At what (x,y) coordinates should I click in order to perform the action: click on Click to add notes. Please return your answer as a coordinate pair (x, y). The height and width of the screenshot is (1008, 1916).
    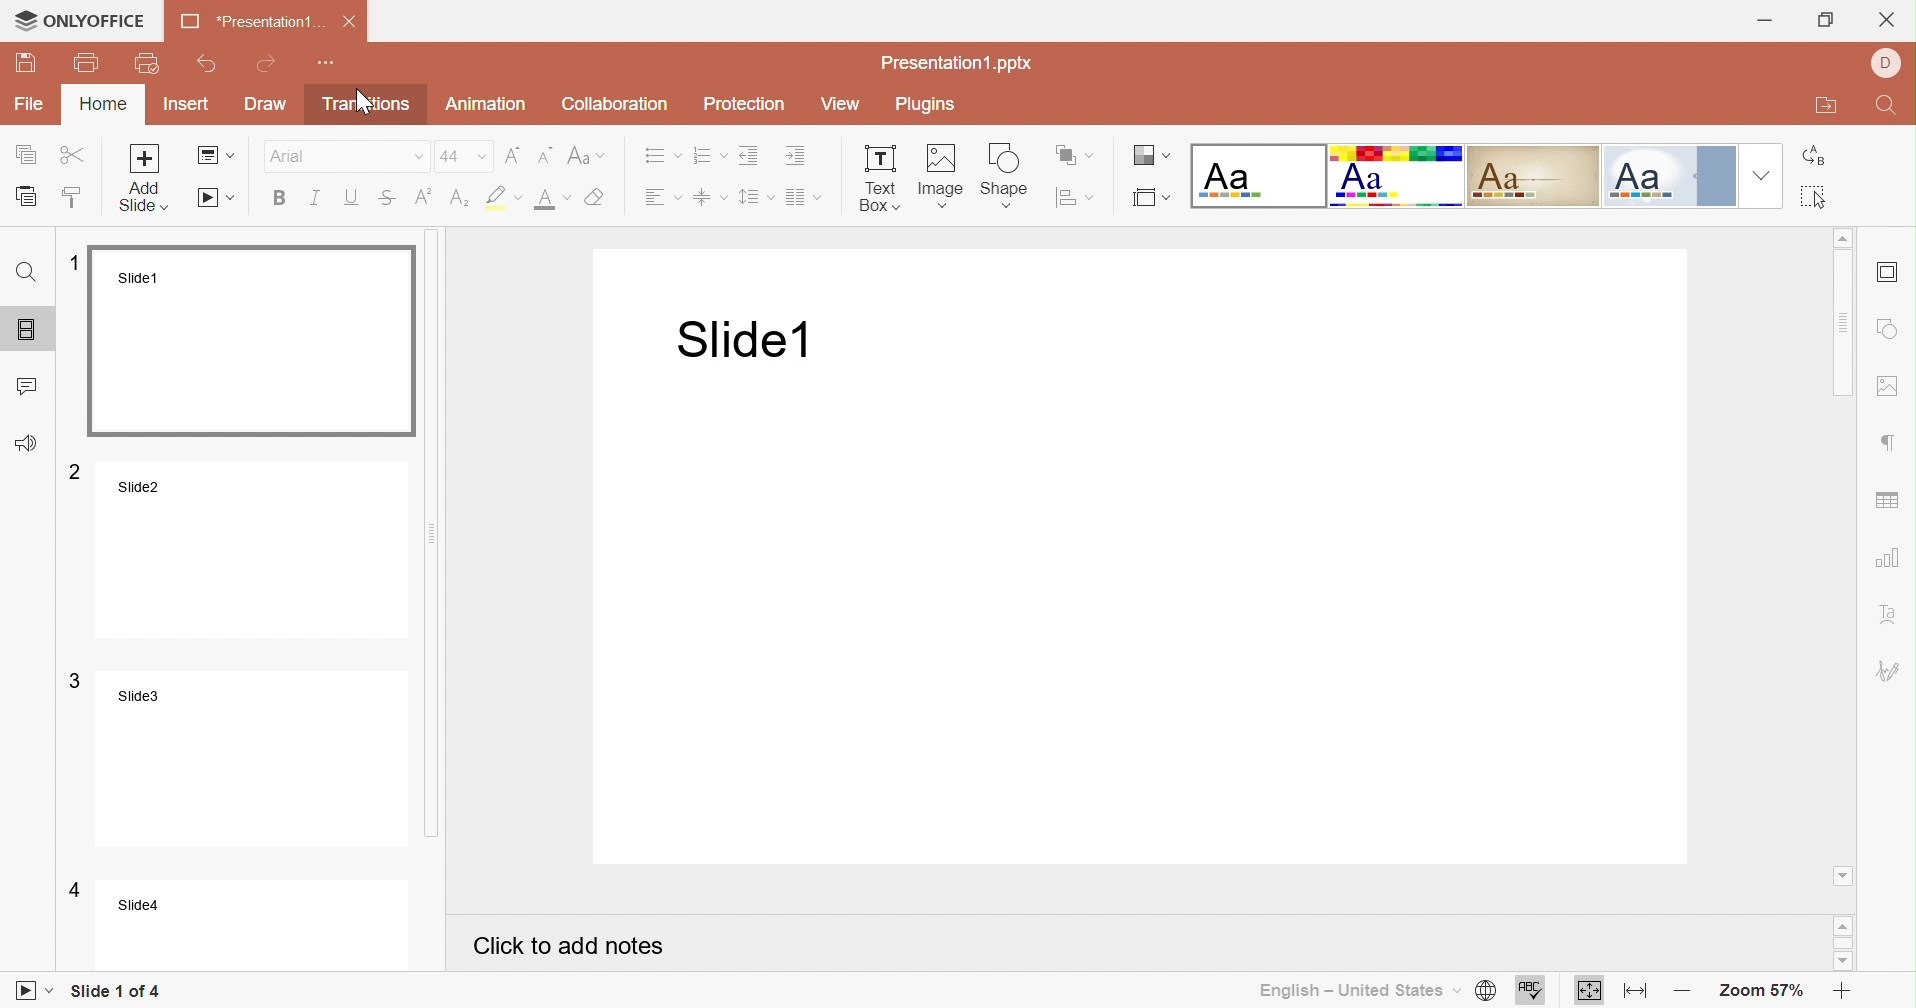
    Looking at the image, I should click on (570, 948).